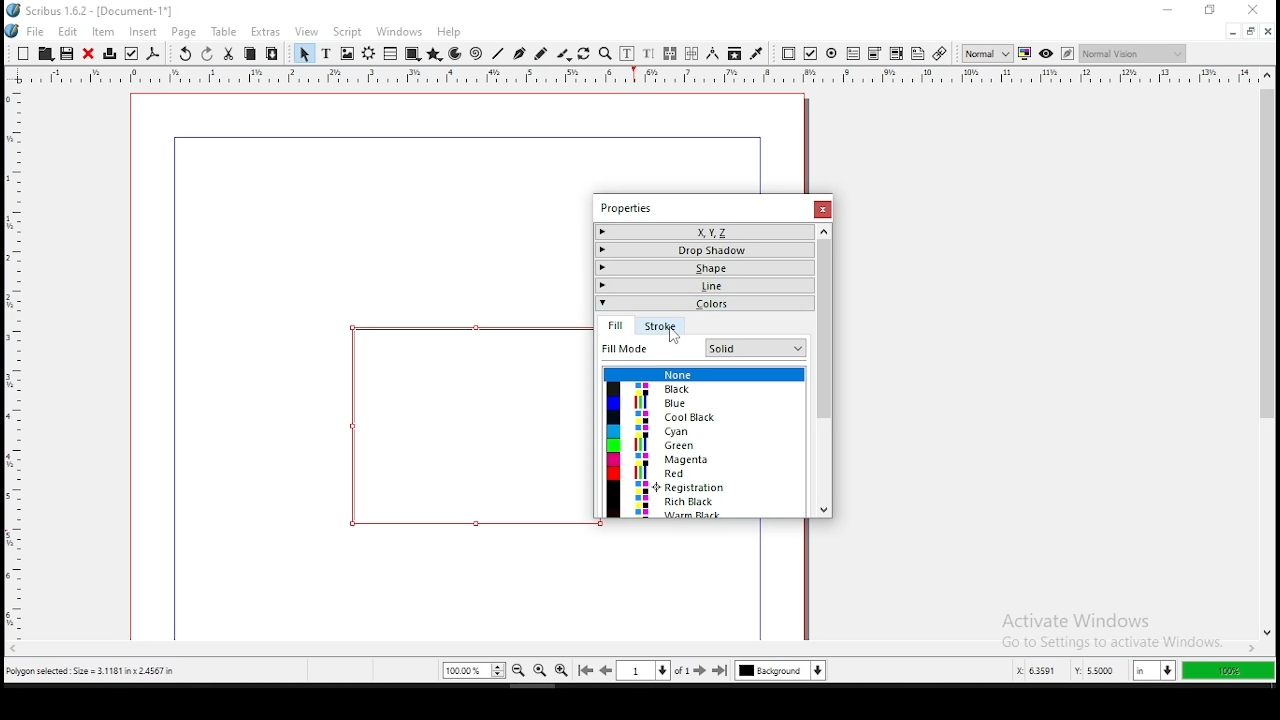 Image resolution: width=1280 pixels, height=720 pixels. What do you see at coordinates (229, 55) in the screenshot?
I see `cut` at bounding box center [229, 55].